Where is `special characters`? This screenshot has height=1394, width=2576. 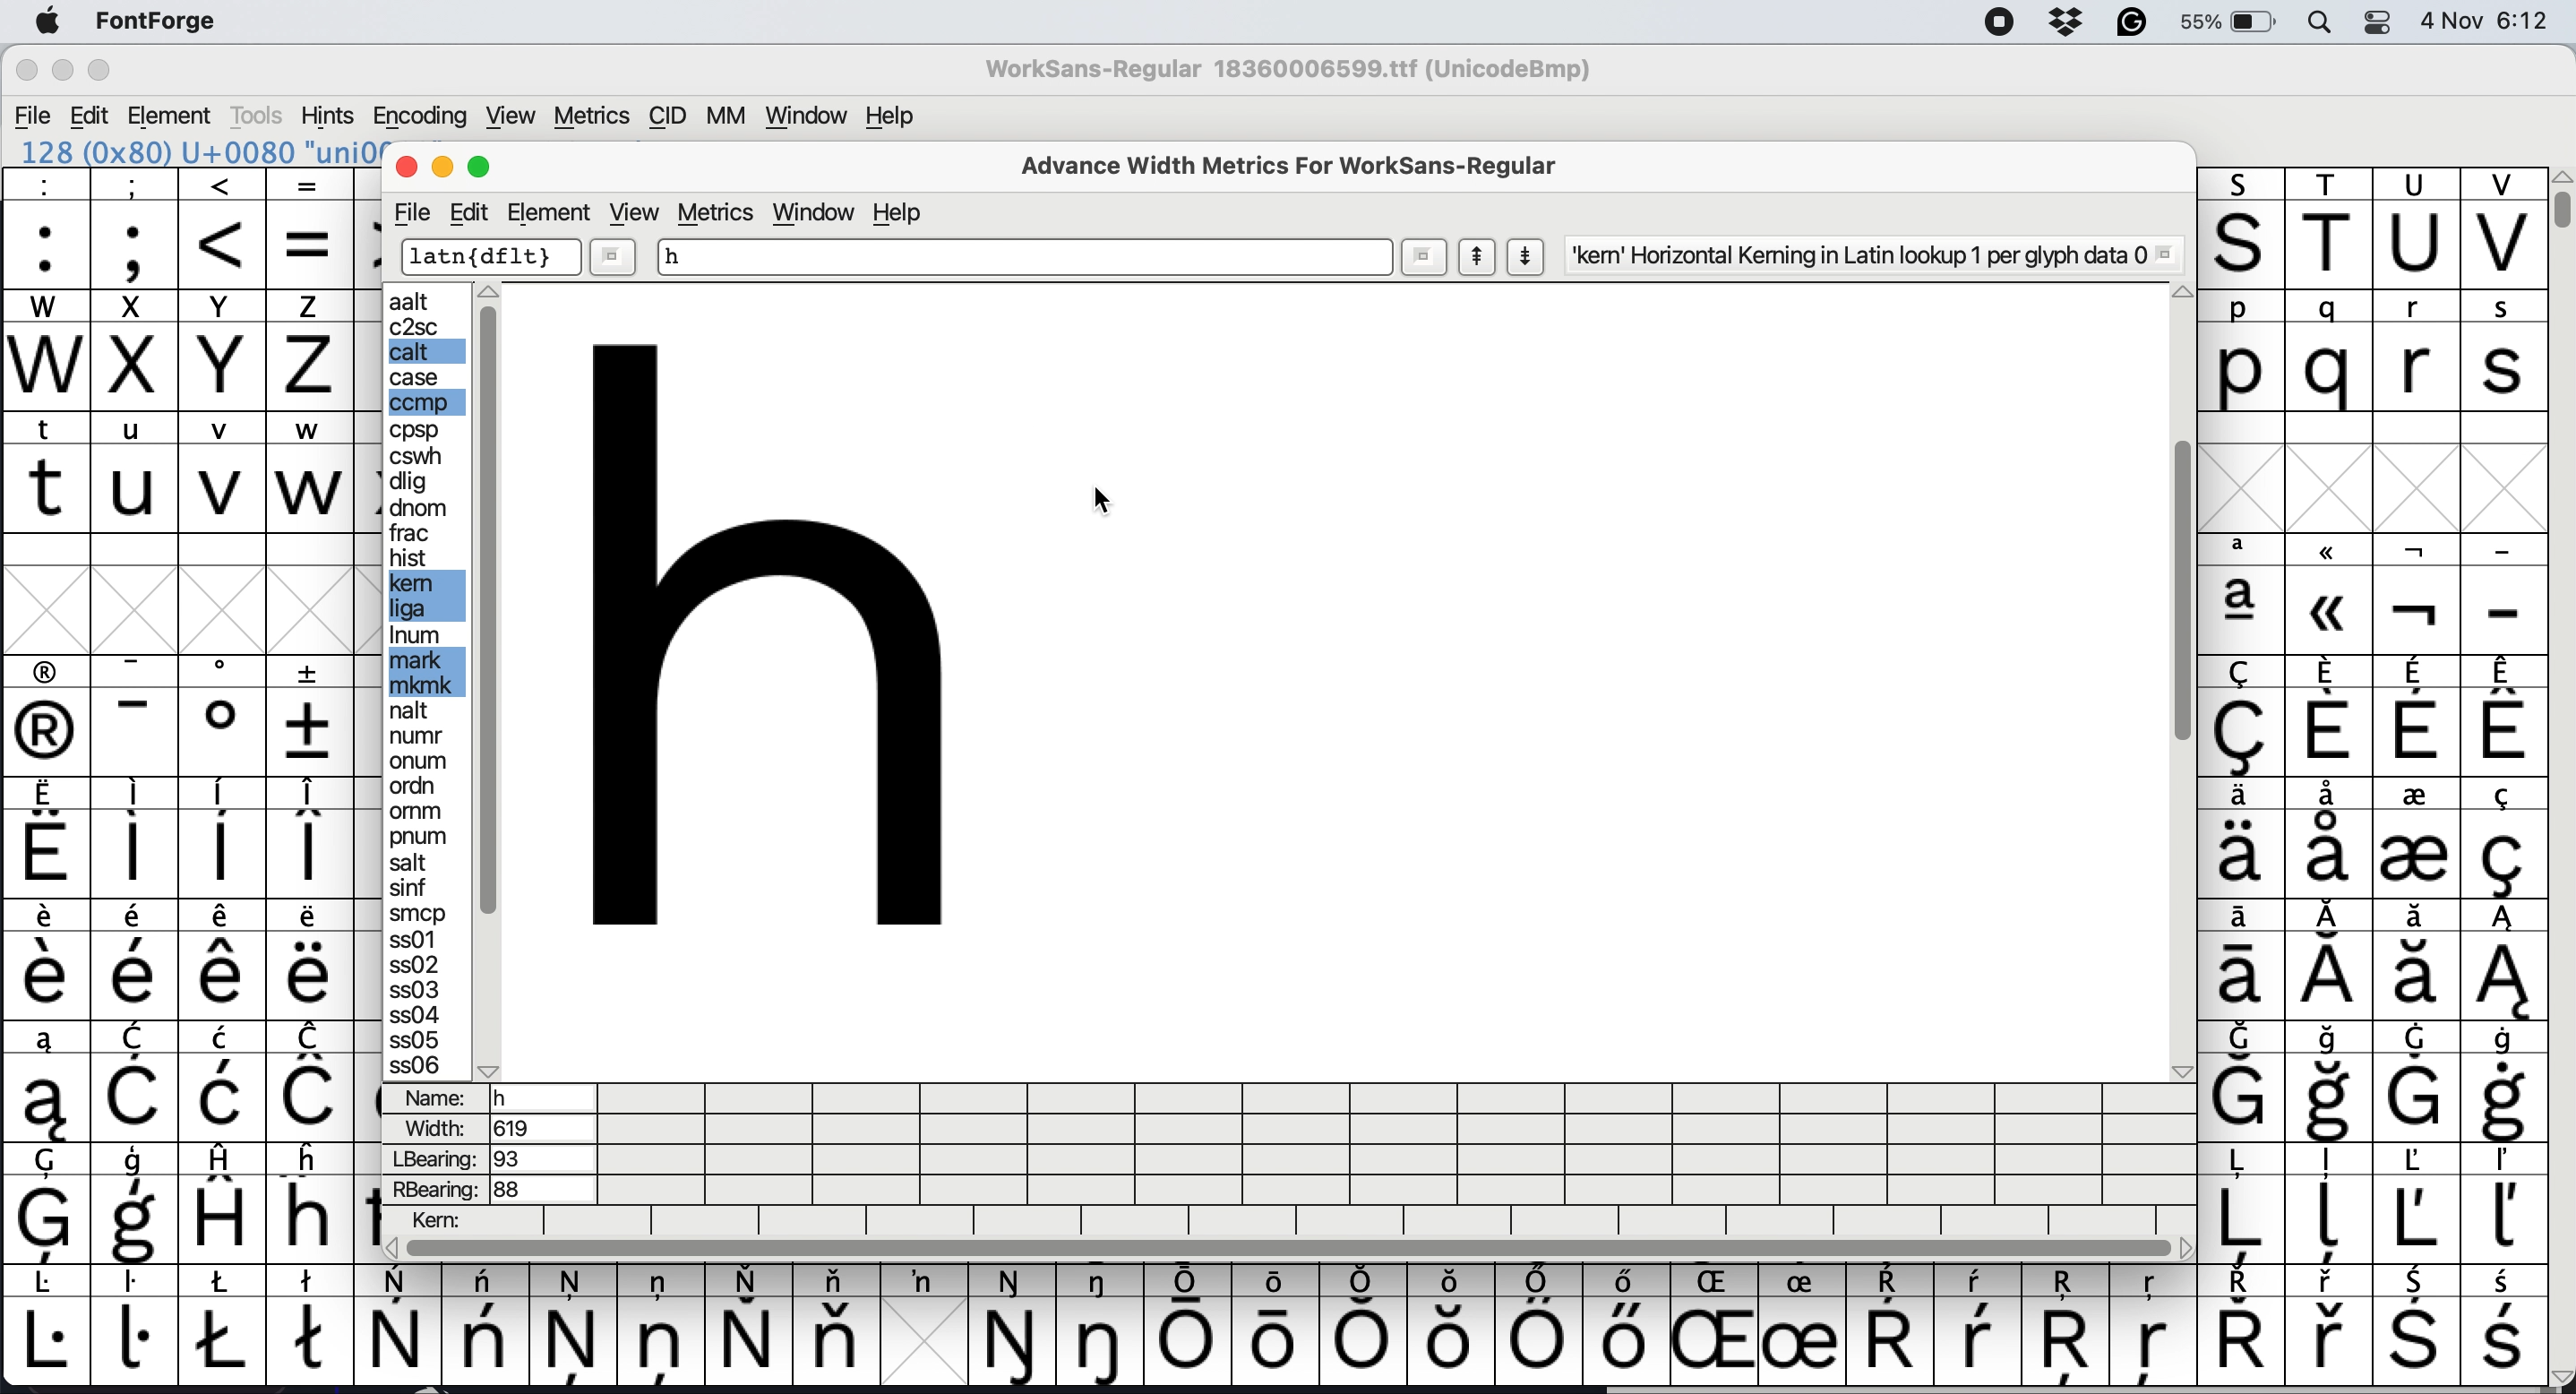 special characters is located at coordinates (2374, 1098).